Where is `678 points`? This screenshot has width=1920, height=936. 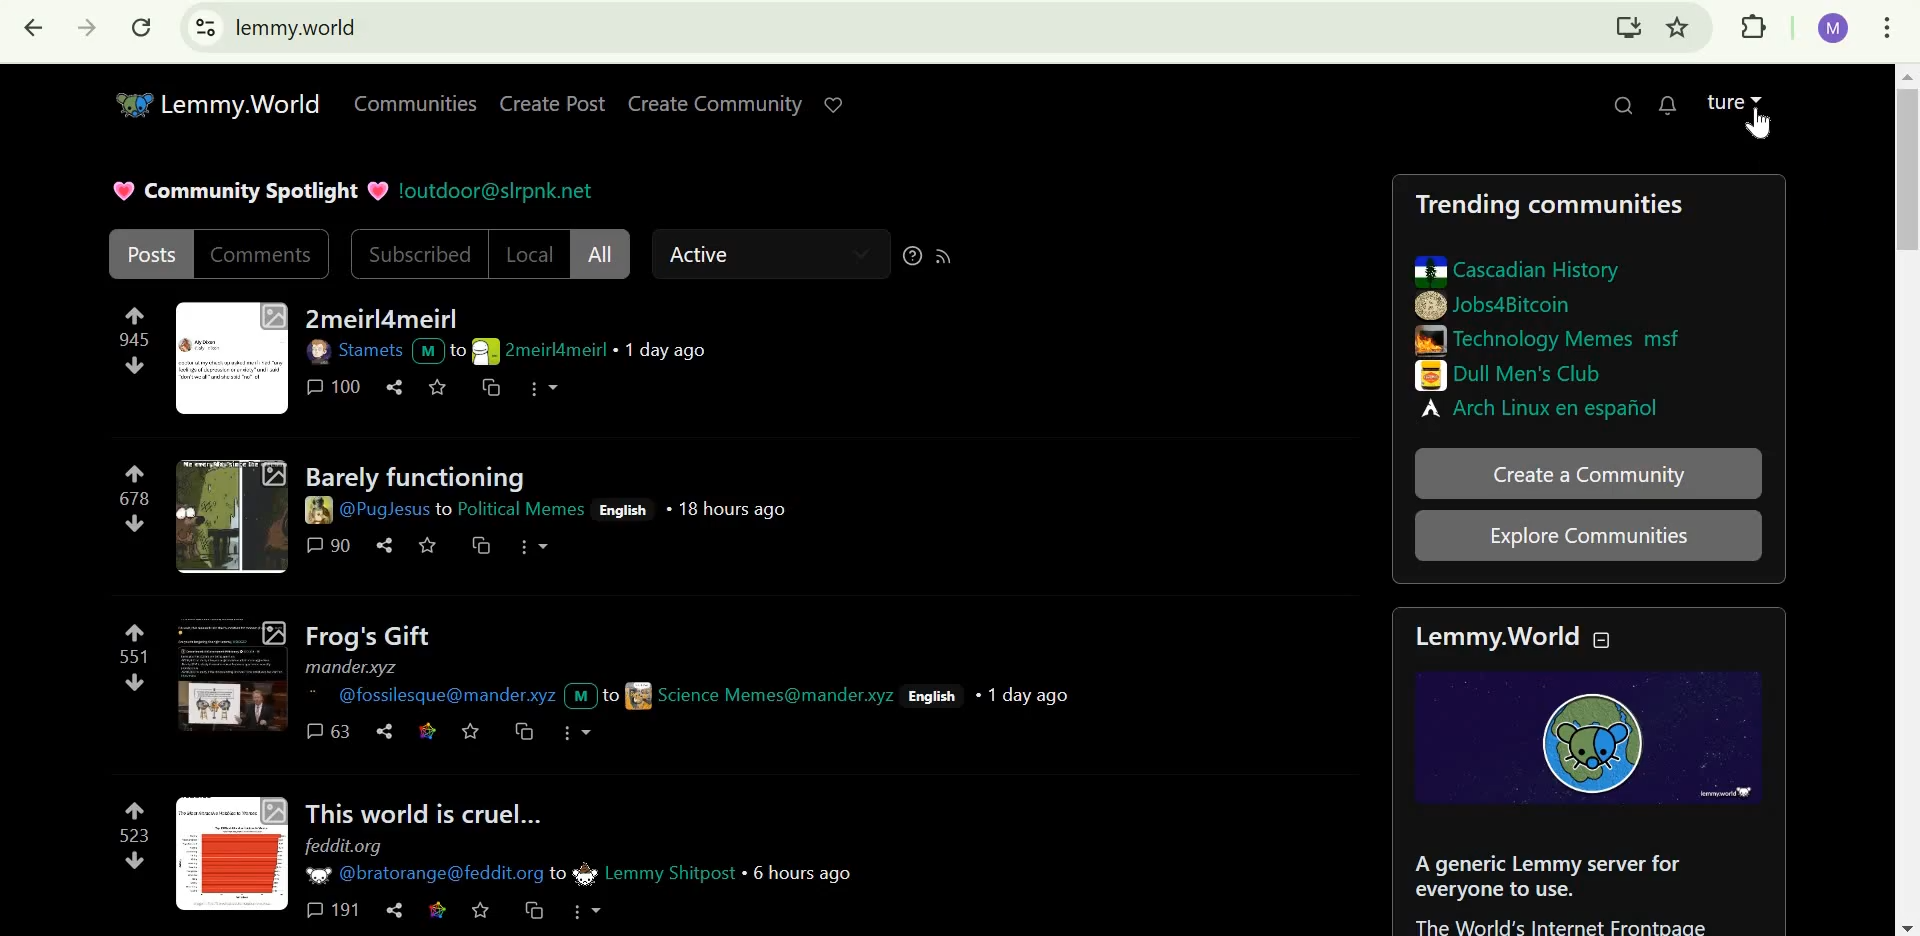 678 points is located at coordinates (132, 498).